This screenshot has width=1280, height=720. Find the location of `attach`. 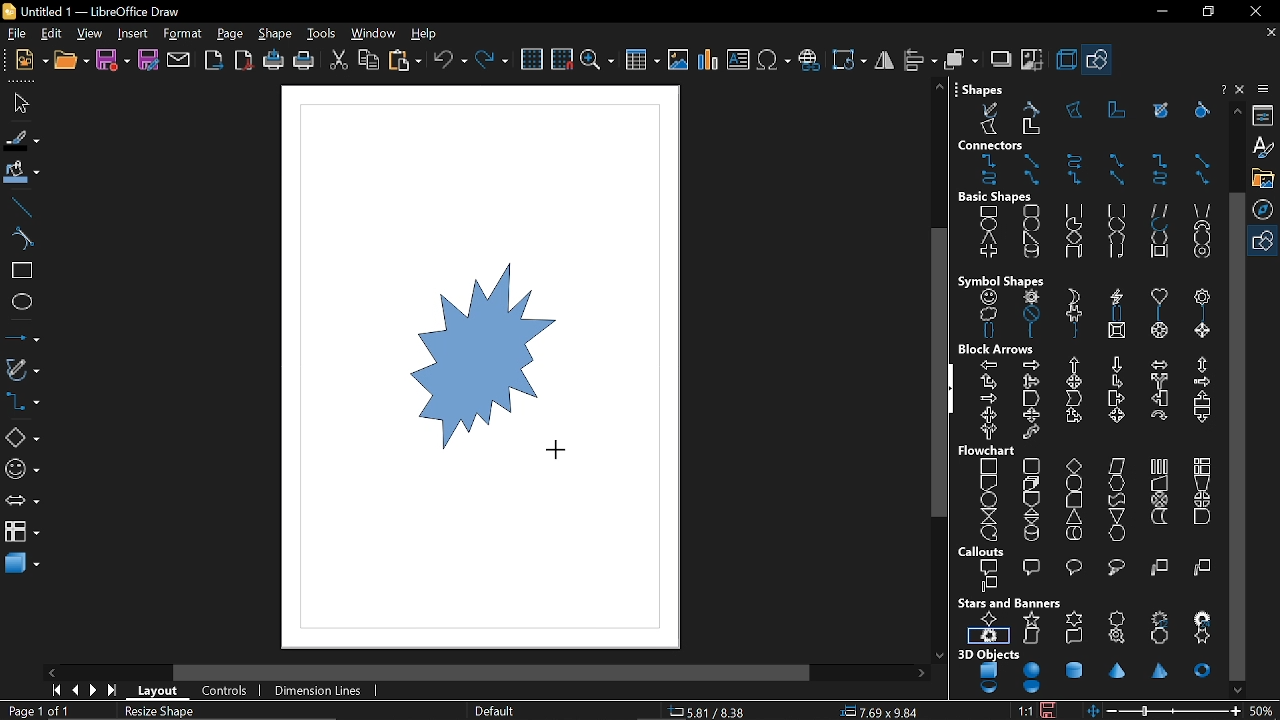

attach is located at coordinates (180, 61).